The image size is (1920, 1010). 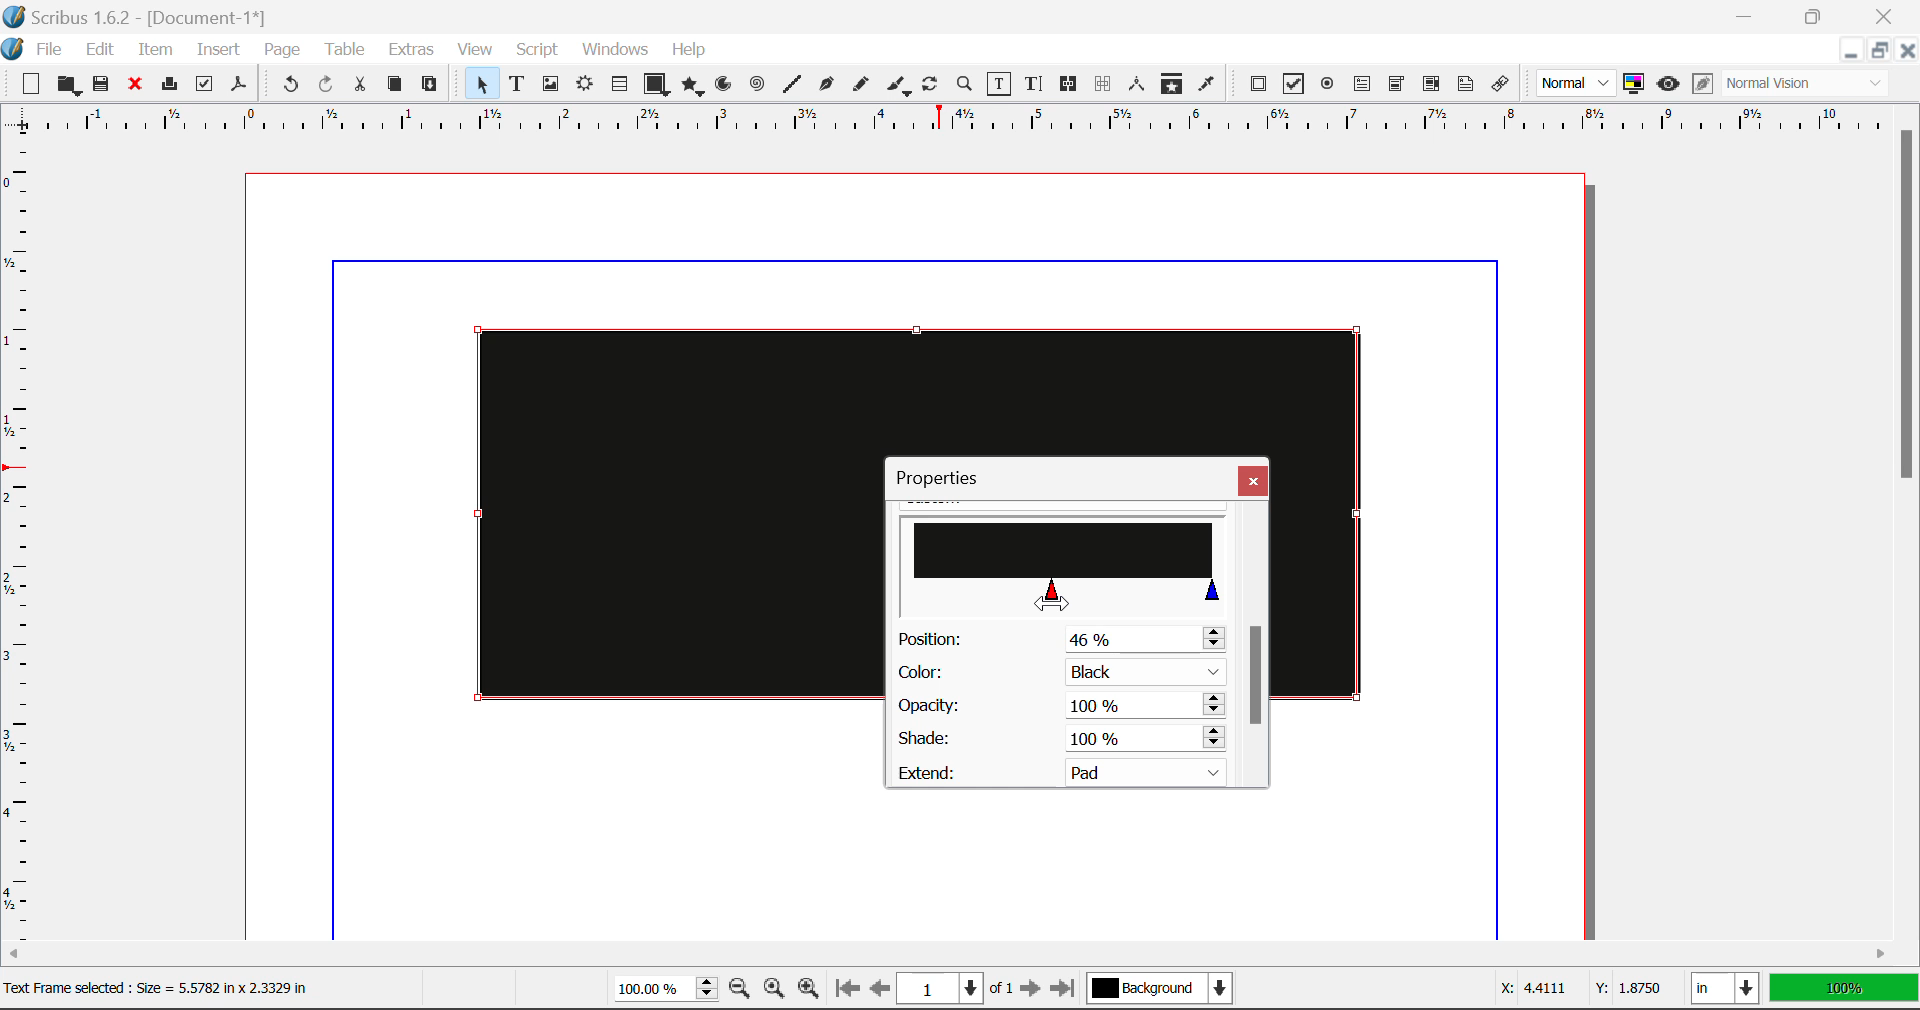 I want to click on Edit Text with Story Editor, so click(x=1037, y=84).